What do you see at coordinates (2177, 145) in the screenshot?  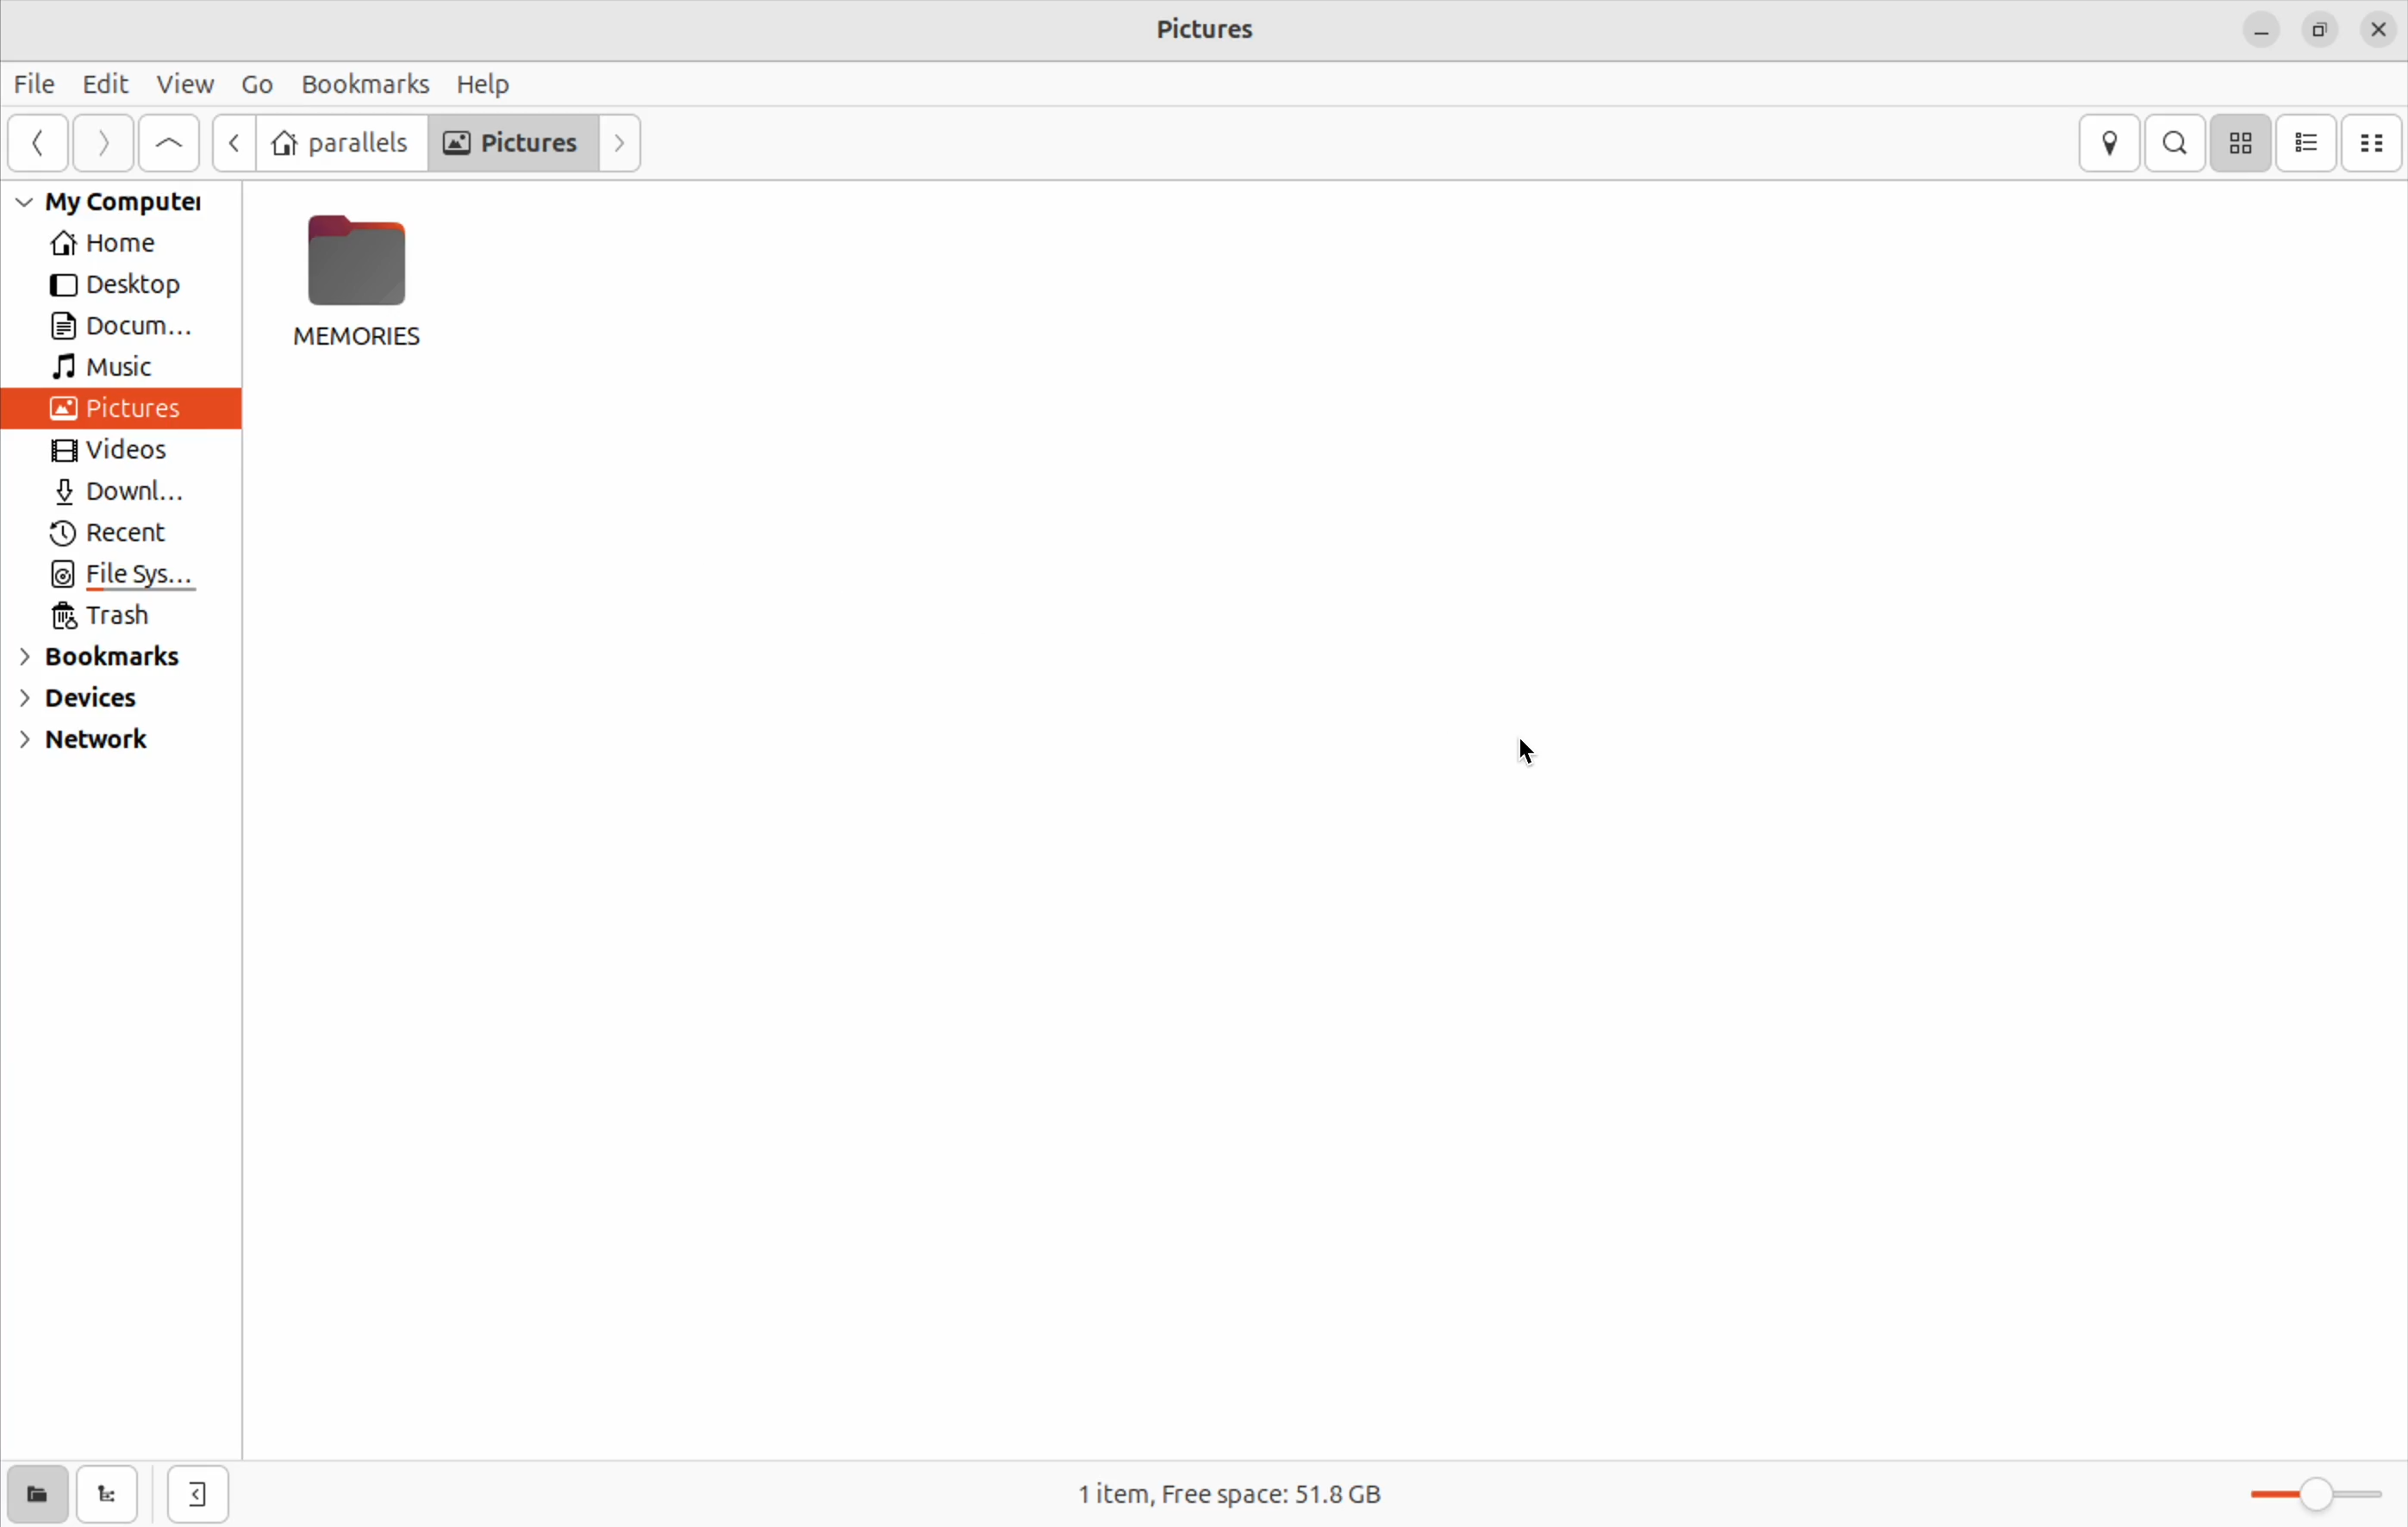 I see `search` at bounding box center [2177, 145].